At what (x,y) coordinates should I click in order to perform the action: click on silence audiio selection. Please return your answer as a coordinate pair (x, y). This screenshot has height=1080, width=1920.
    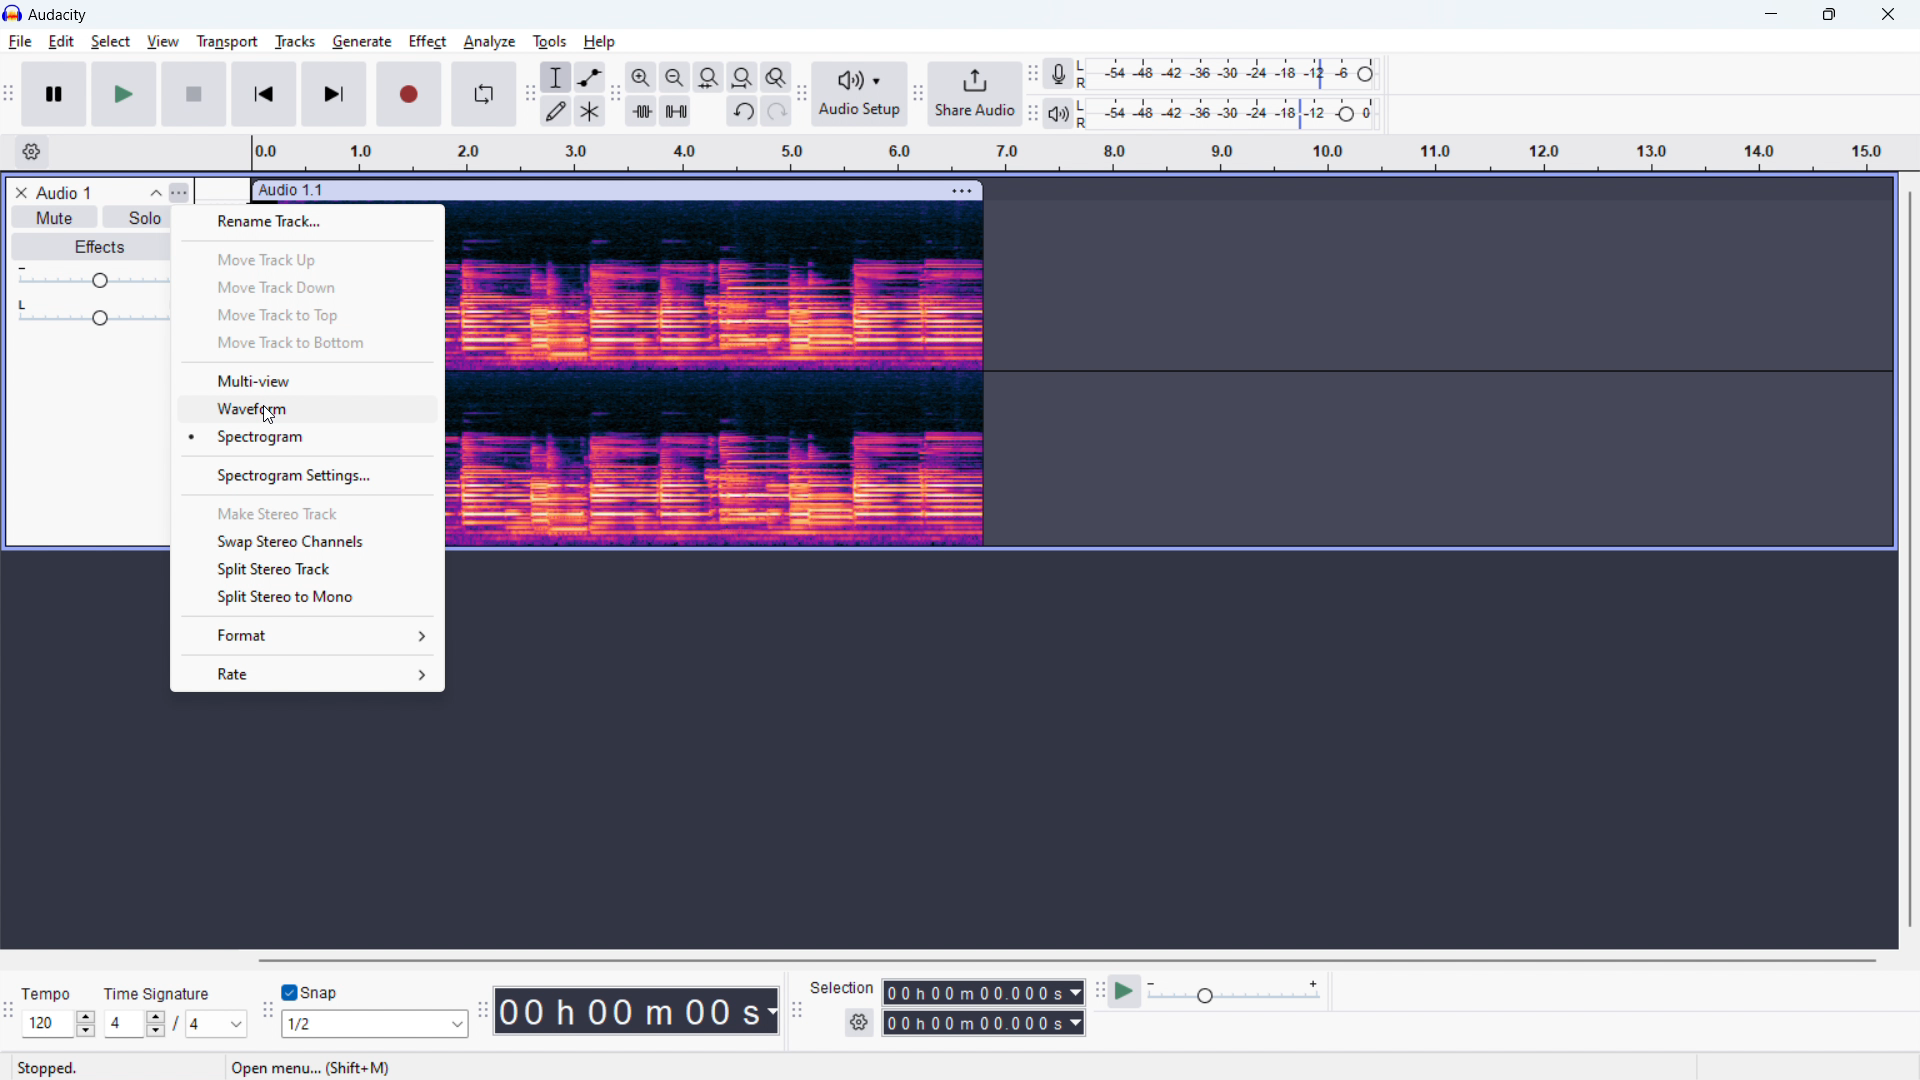
    Looking at the image, I should click on (676, 111).